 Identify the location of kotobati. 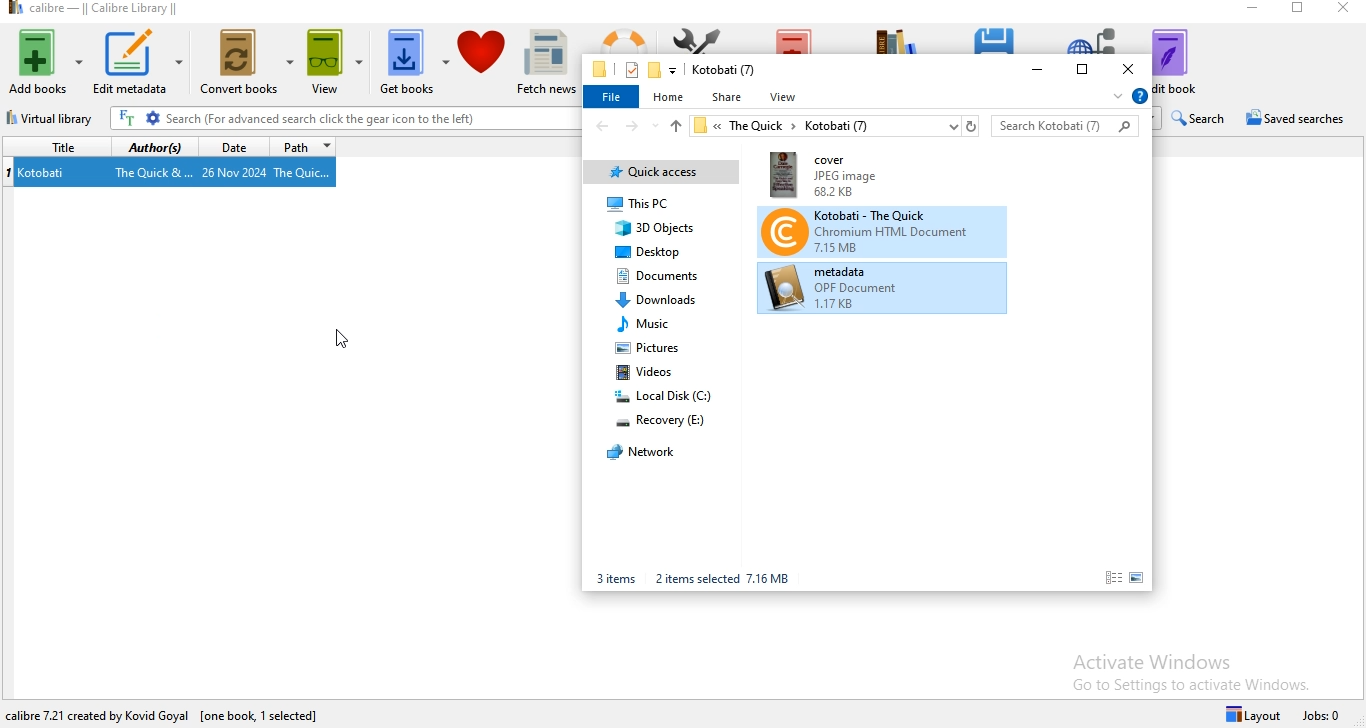
(47, 174).